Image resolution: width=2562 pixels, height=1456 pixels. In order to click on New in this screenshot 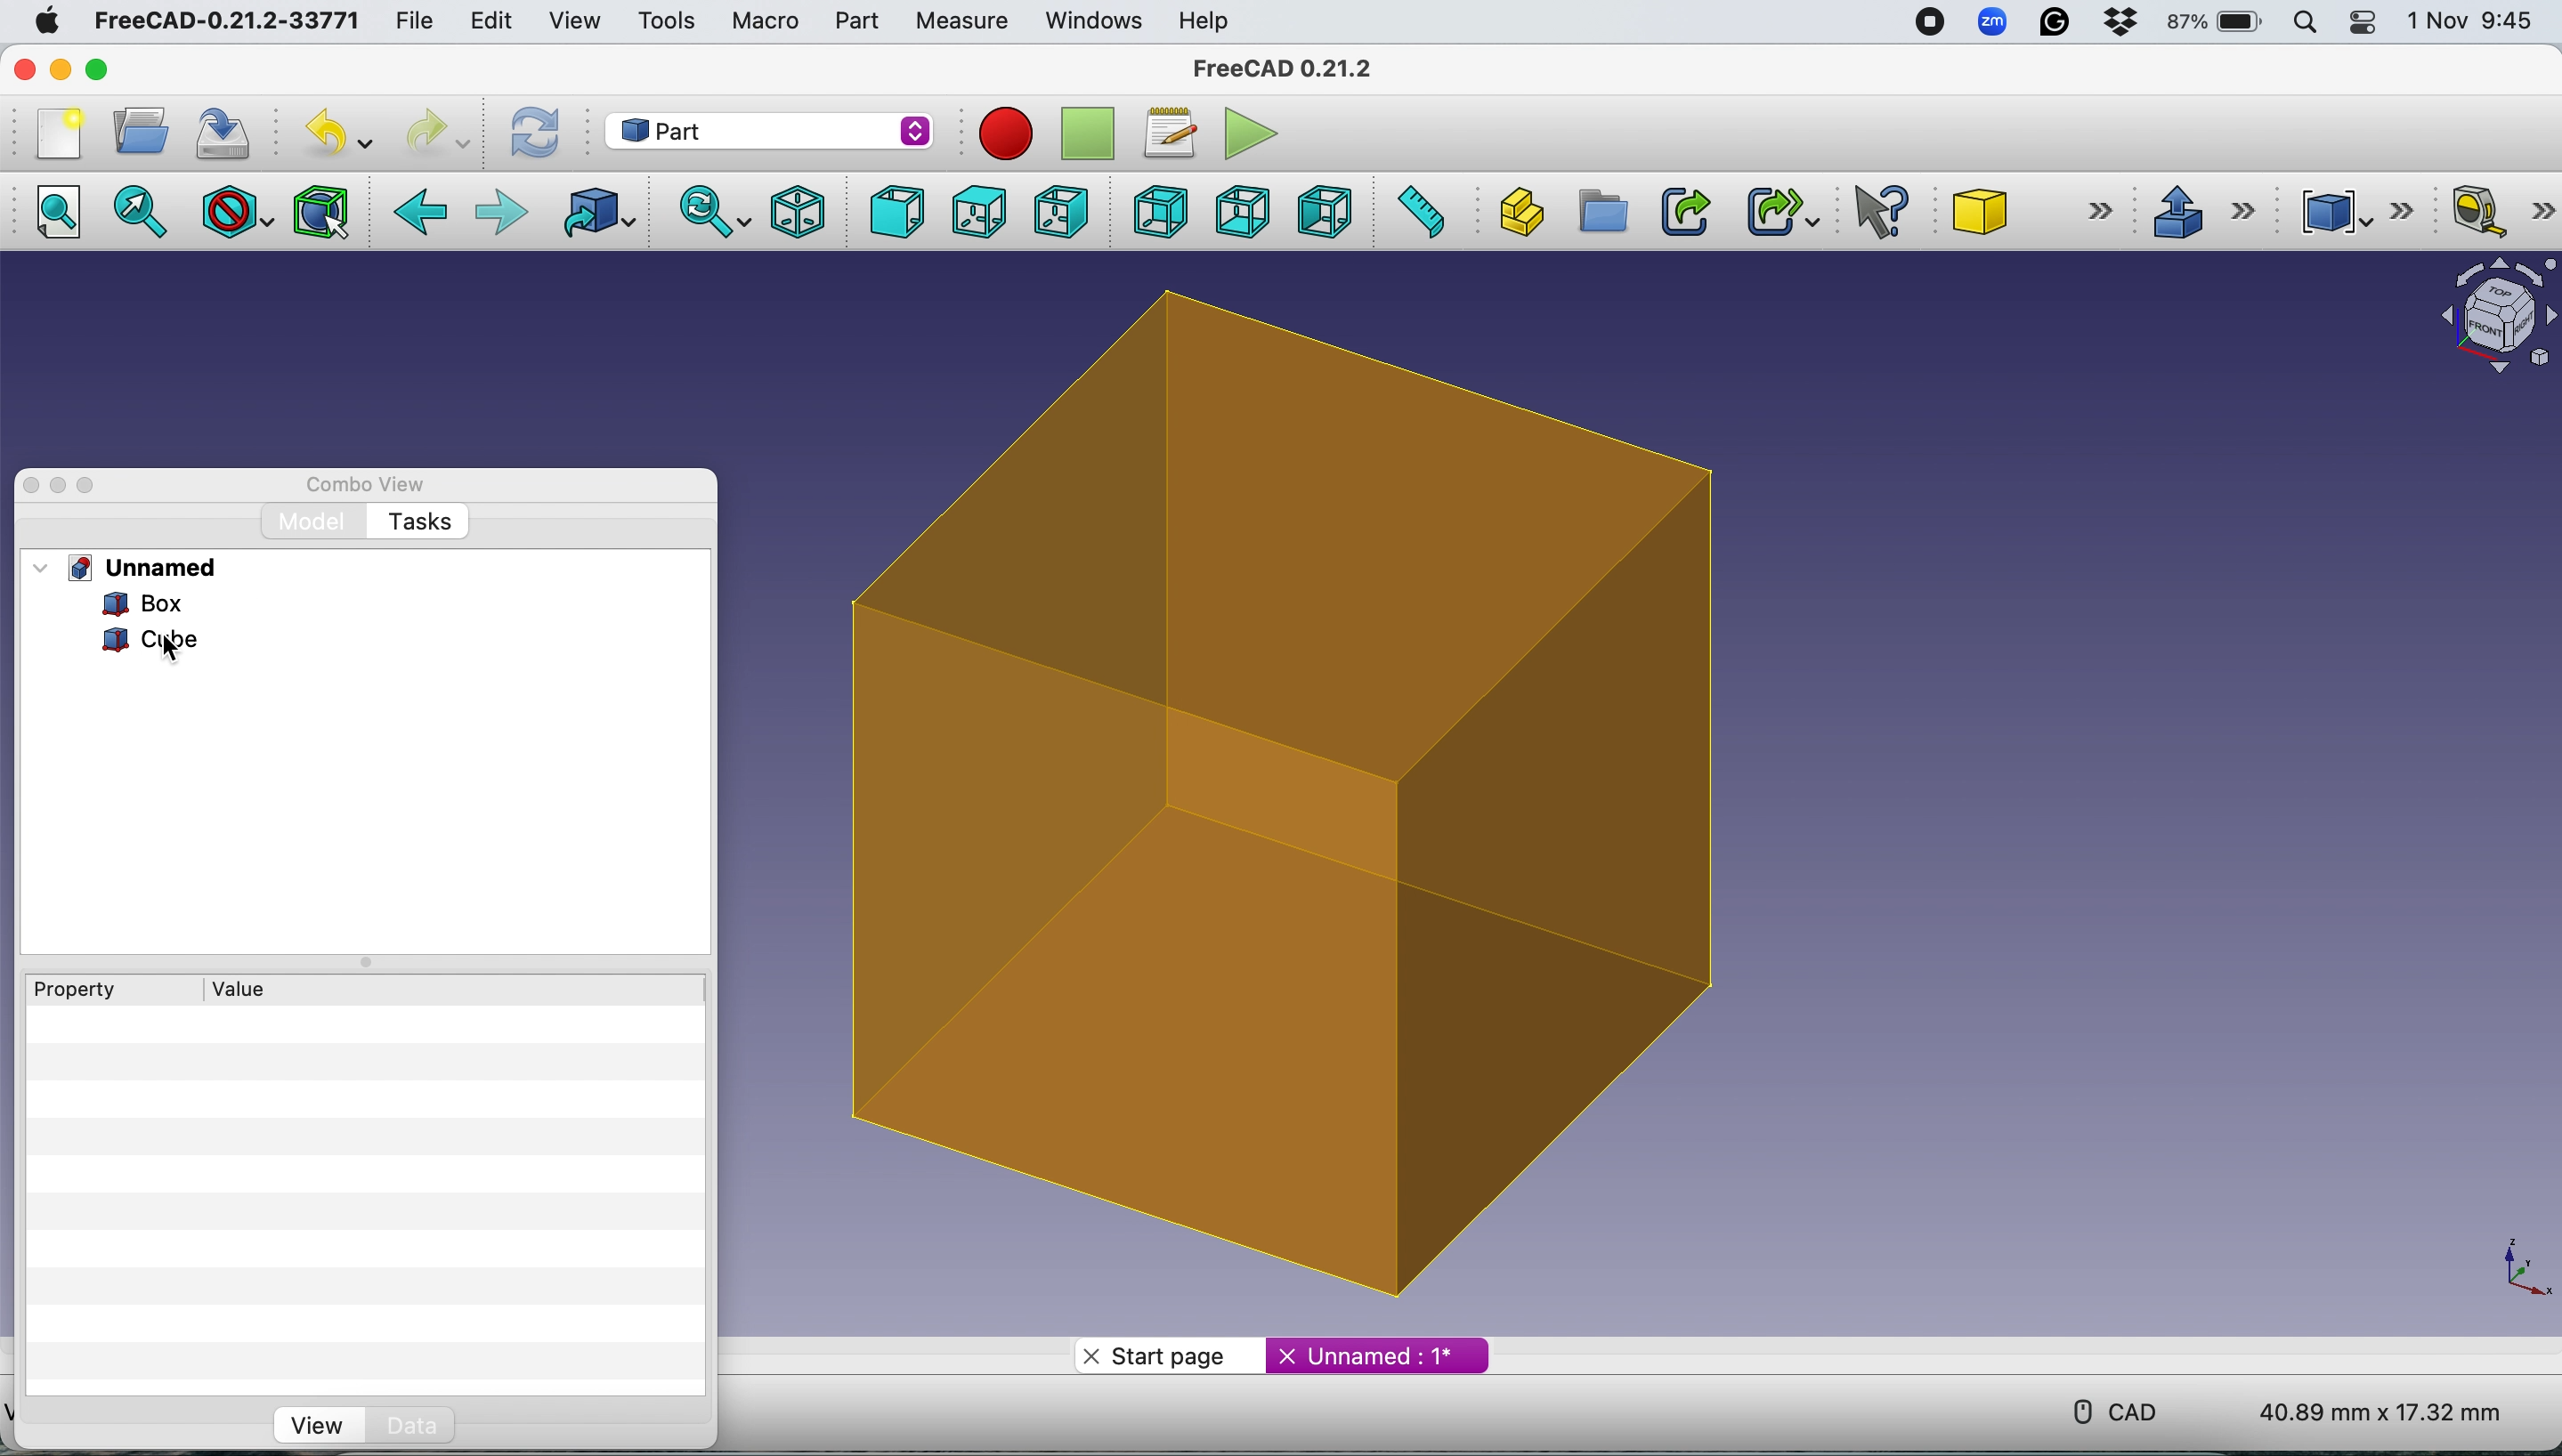, I will do `click(57, 134)`.